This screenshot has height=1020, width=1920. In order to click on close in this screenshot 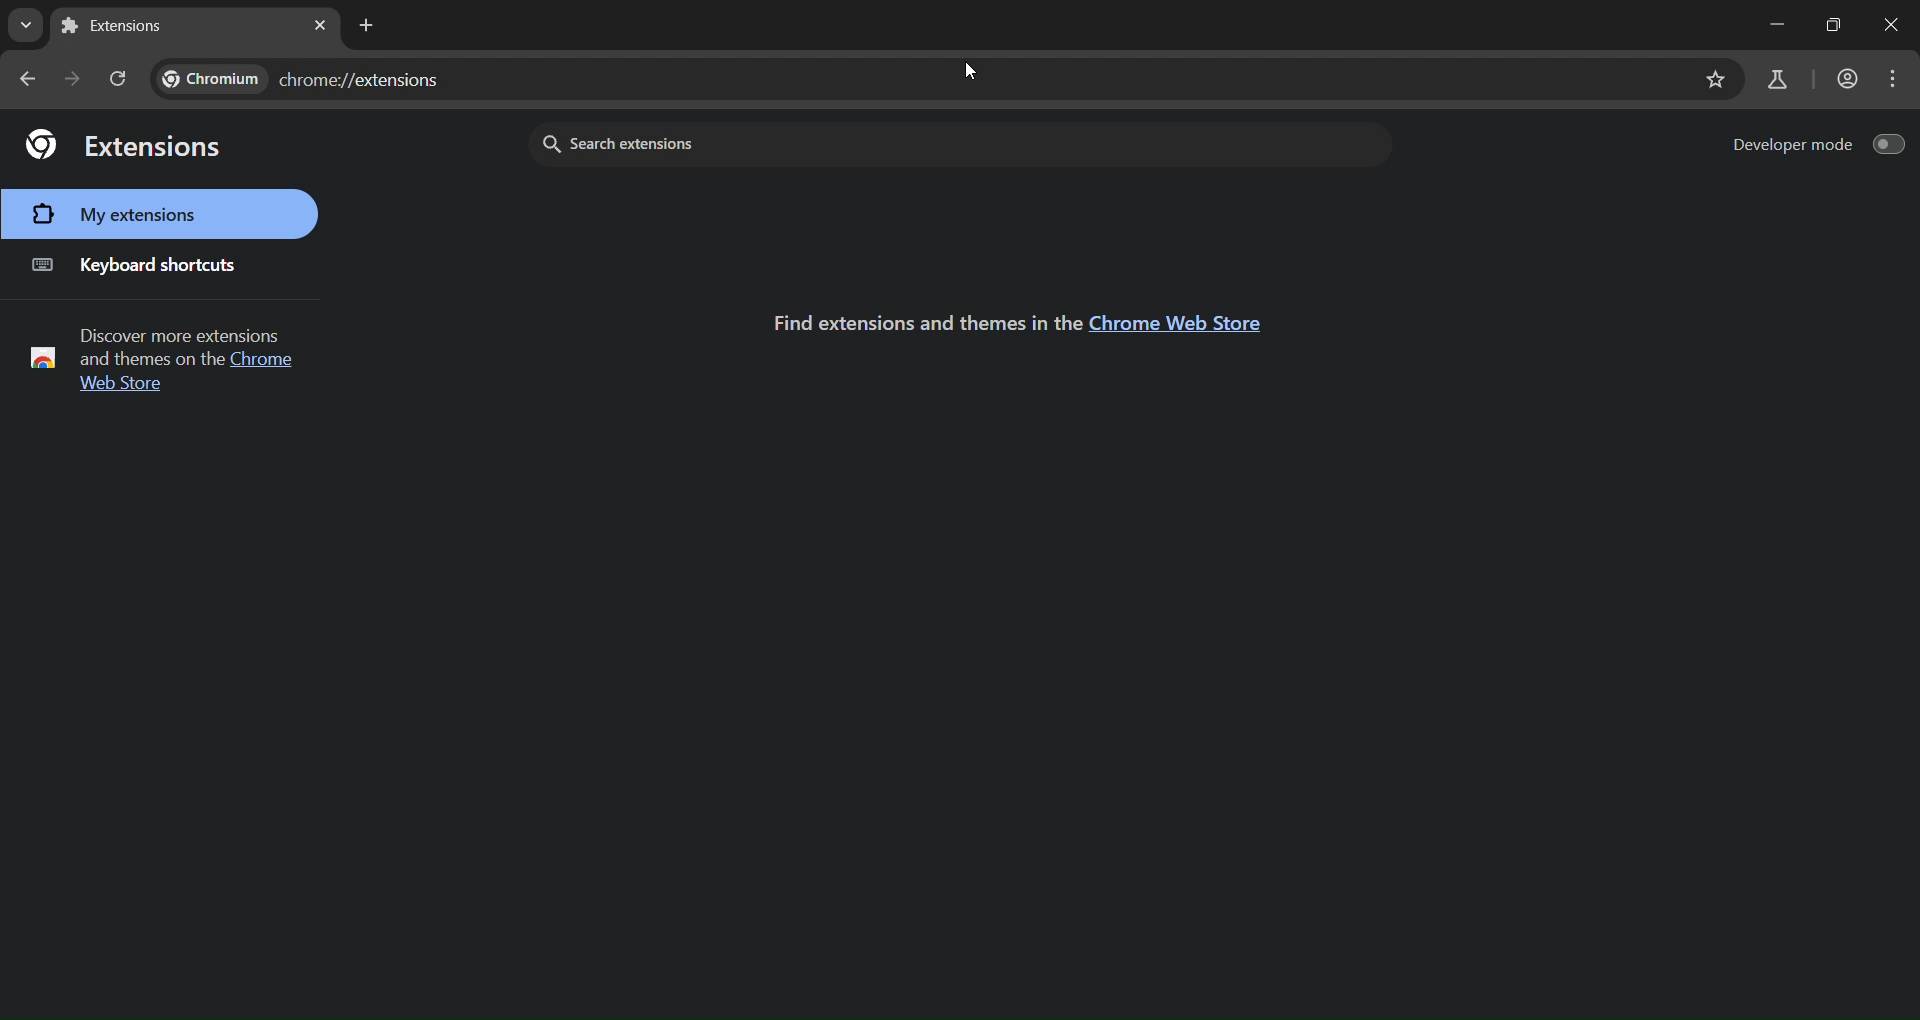, I will do `click(1836, 21)`.